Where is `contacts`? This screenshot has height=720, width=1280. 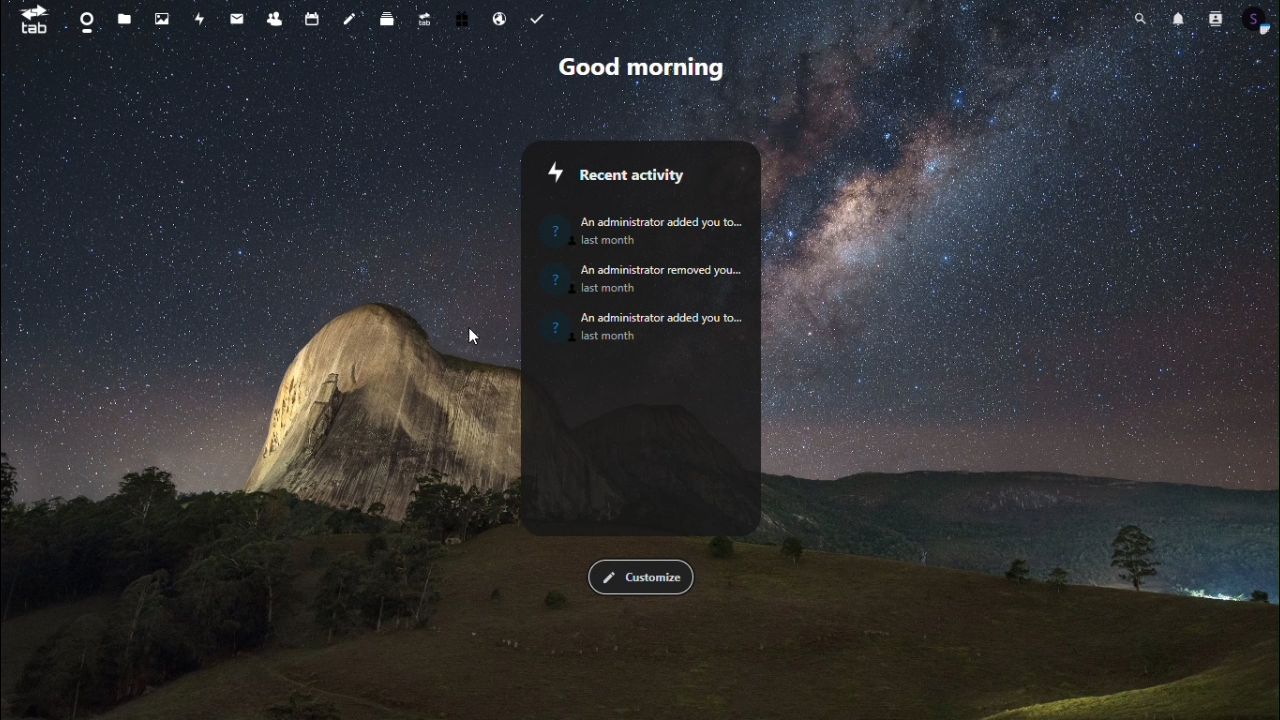 contacts is located at coordinates (1216, 23).